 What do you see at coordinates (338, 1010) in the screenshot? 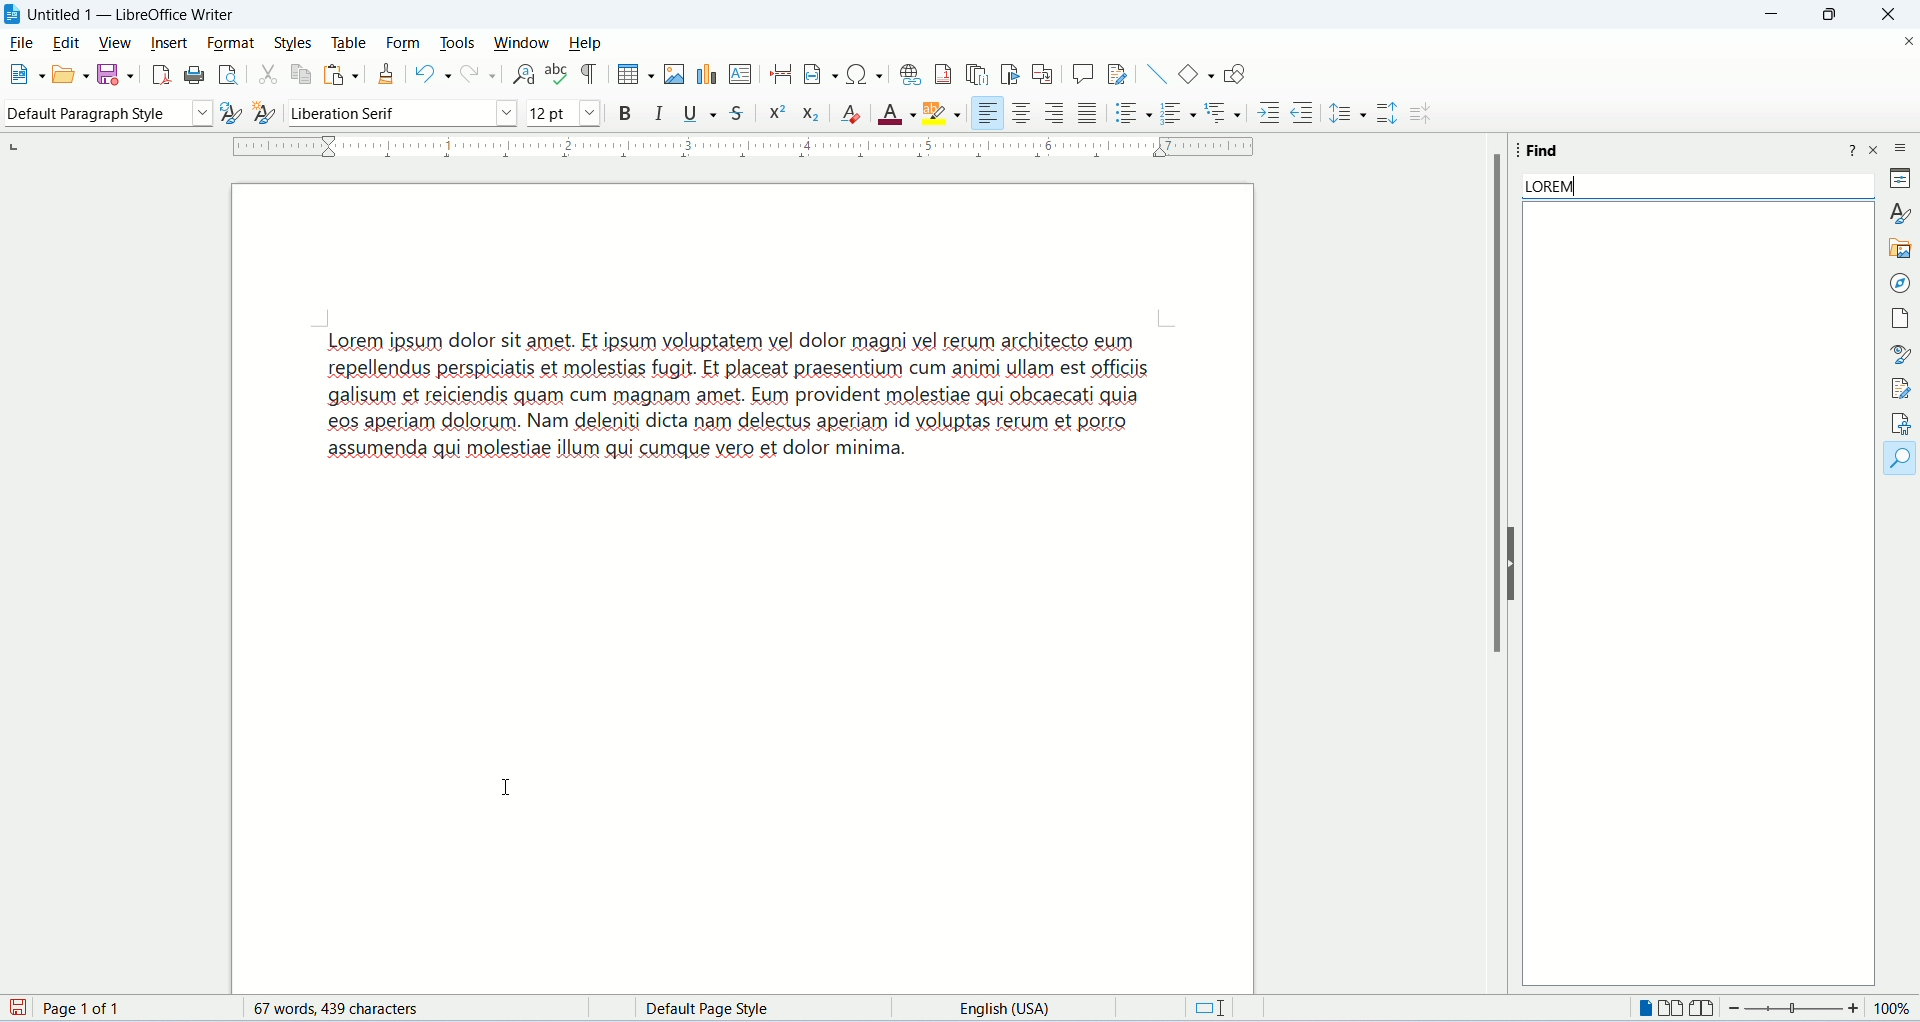
I see `words and characters` at bounding box center [338, 1010].